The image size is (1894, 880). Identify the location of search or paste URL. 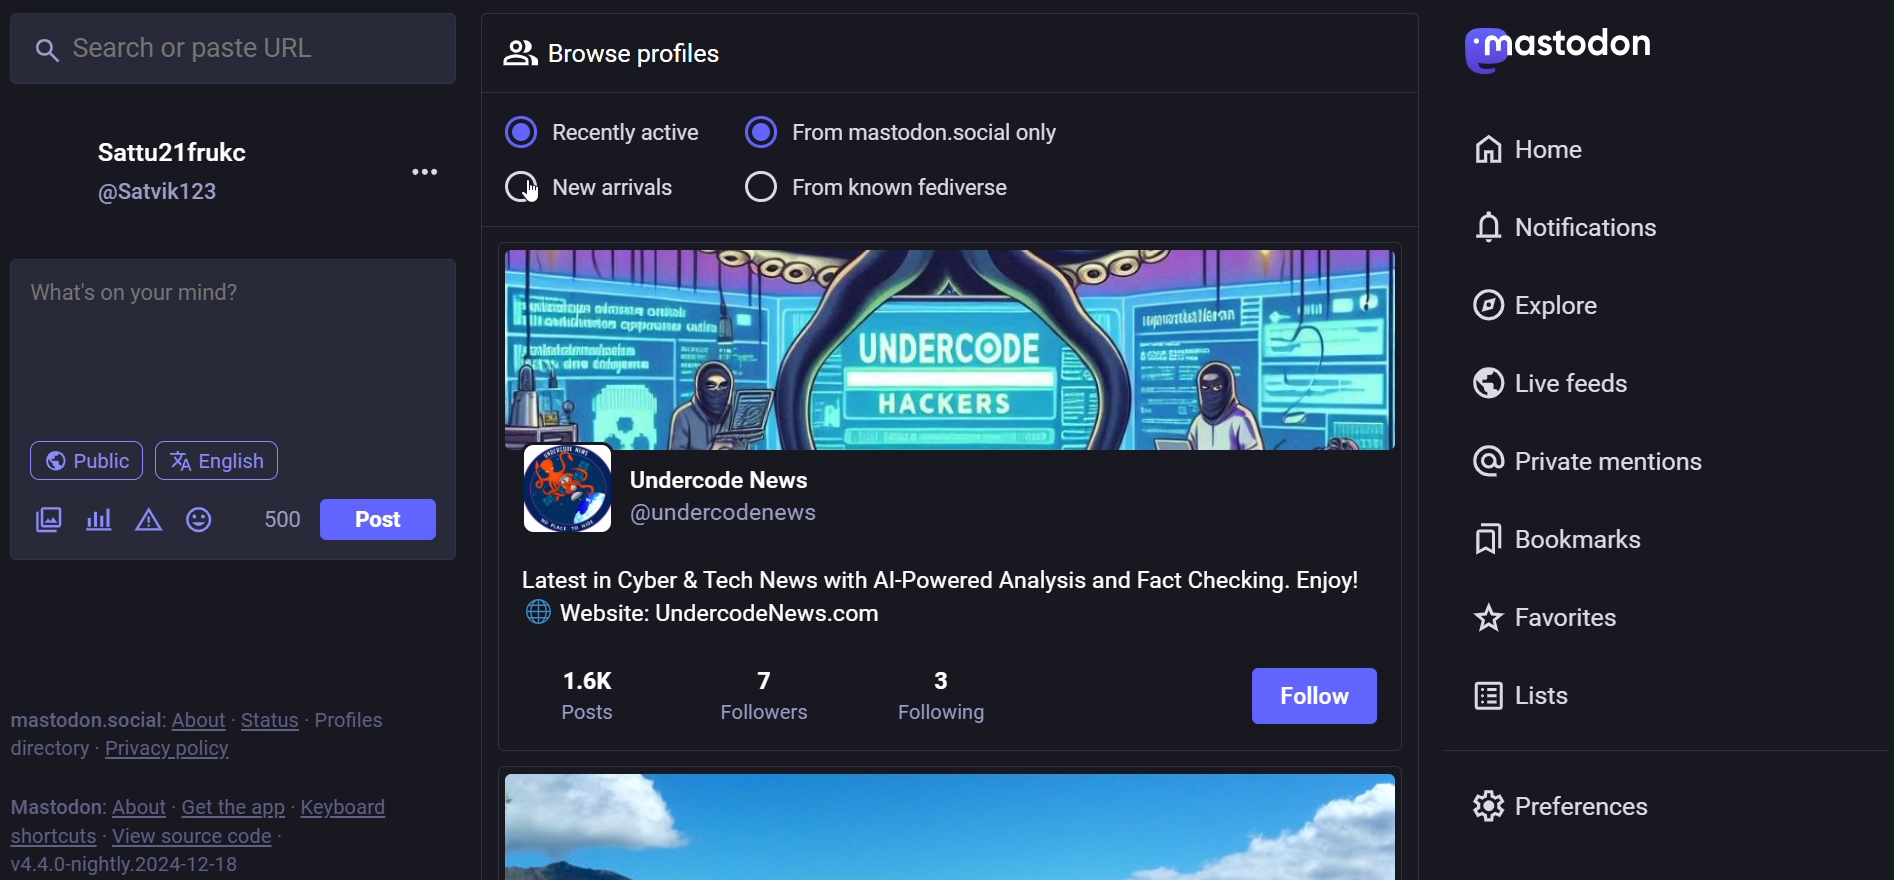
(234, 47).